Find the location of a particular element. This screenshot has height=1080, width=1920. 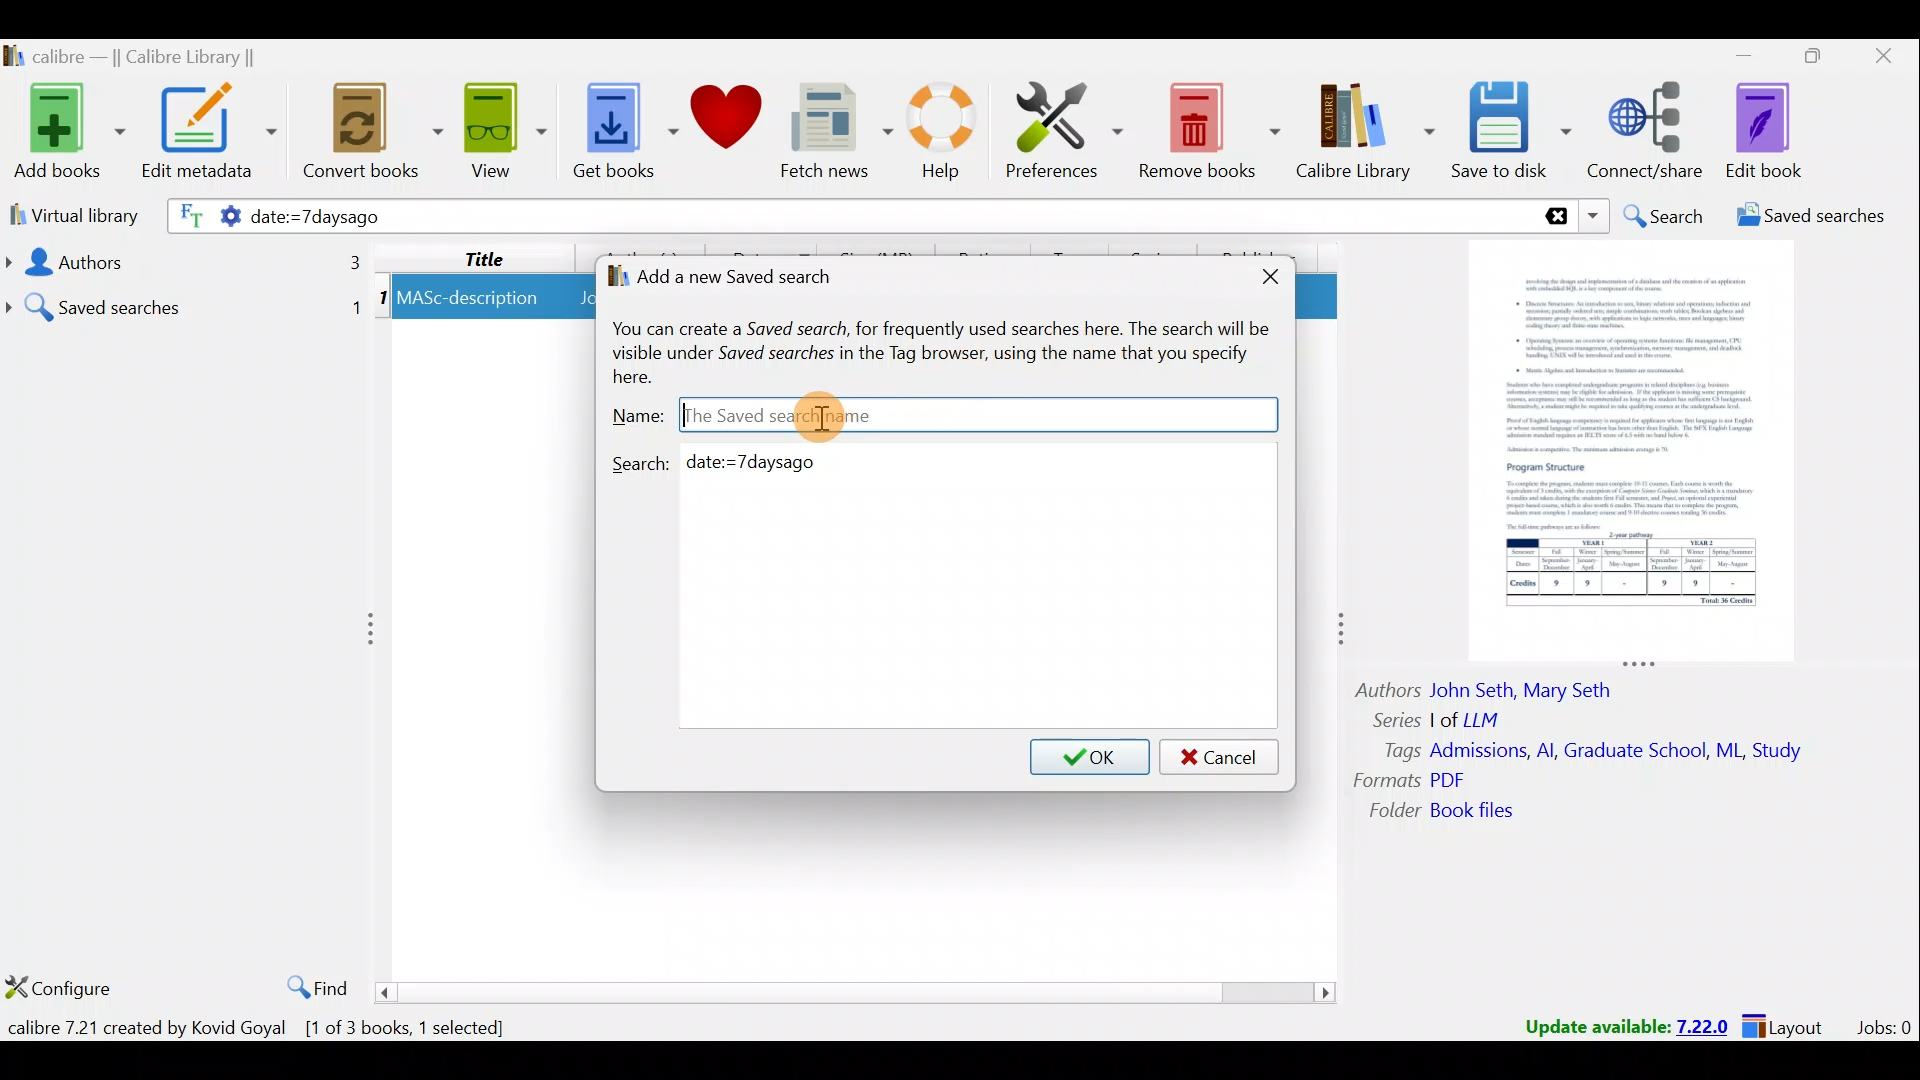

Calibre library is located at coordinates (1368, 133).